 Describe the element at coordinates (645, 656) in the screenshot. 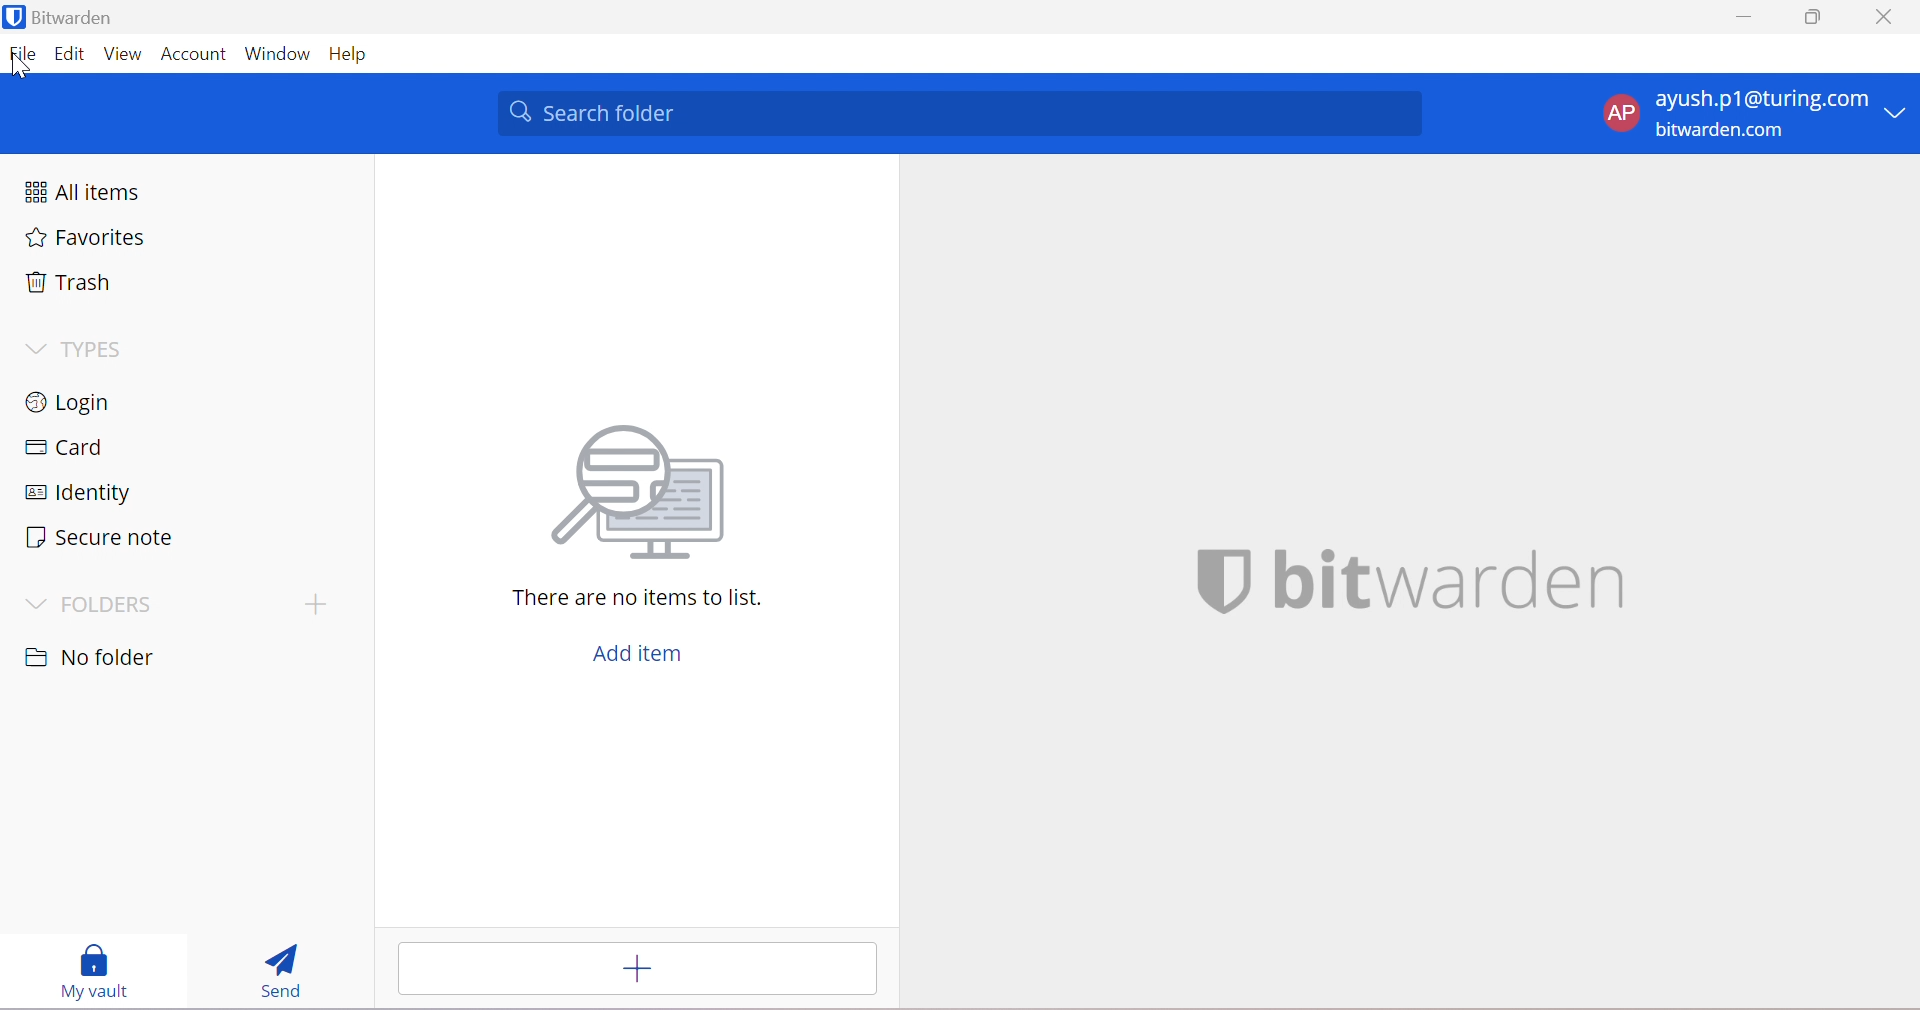

I see `Add item` at that location.